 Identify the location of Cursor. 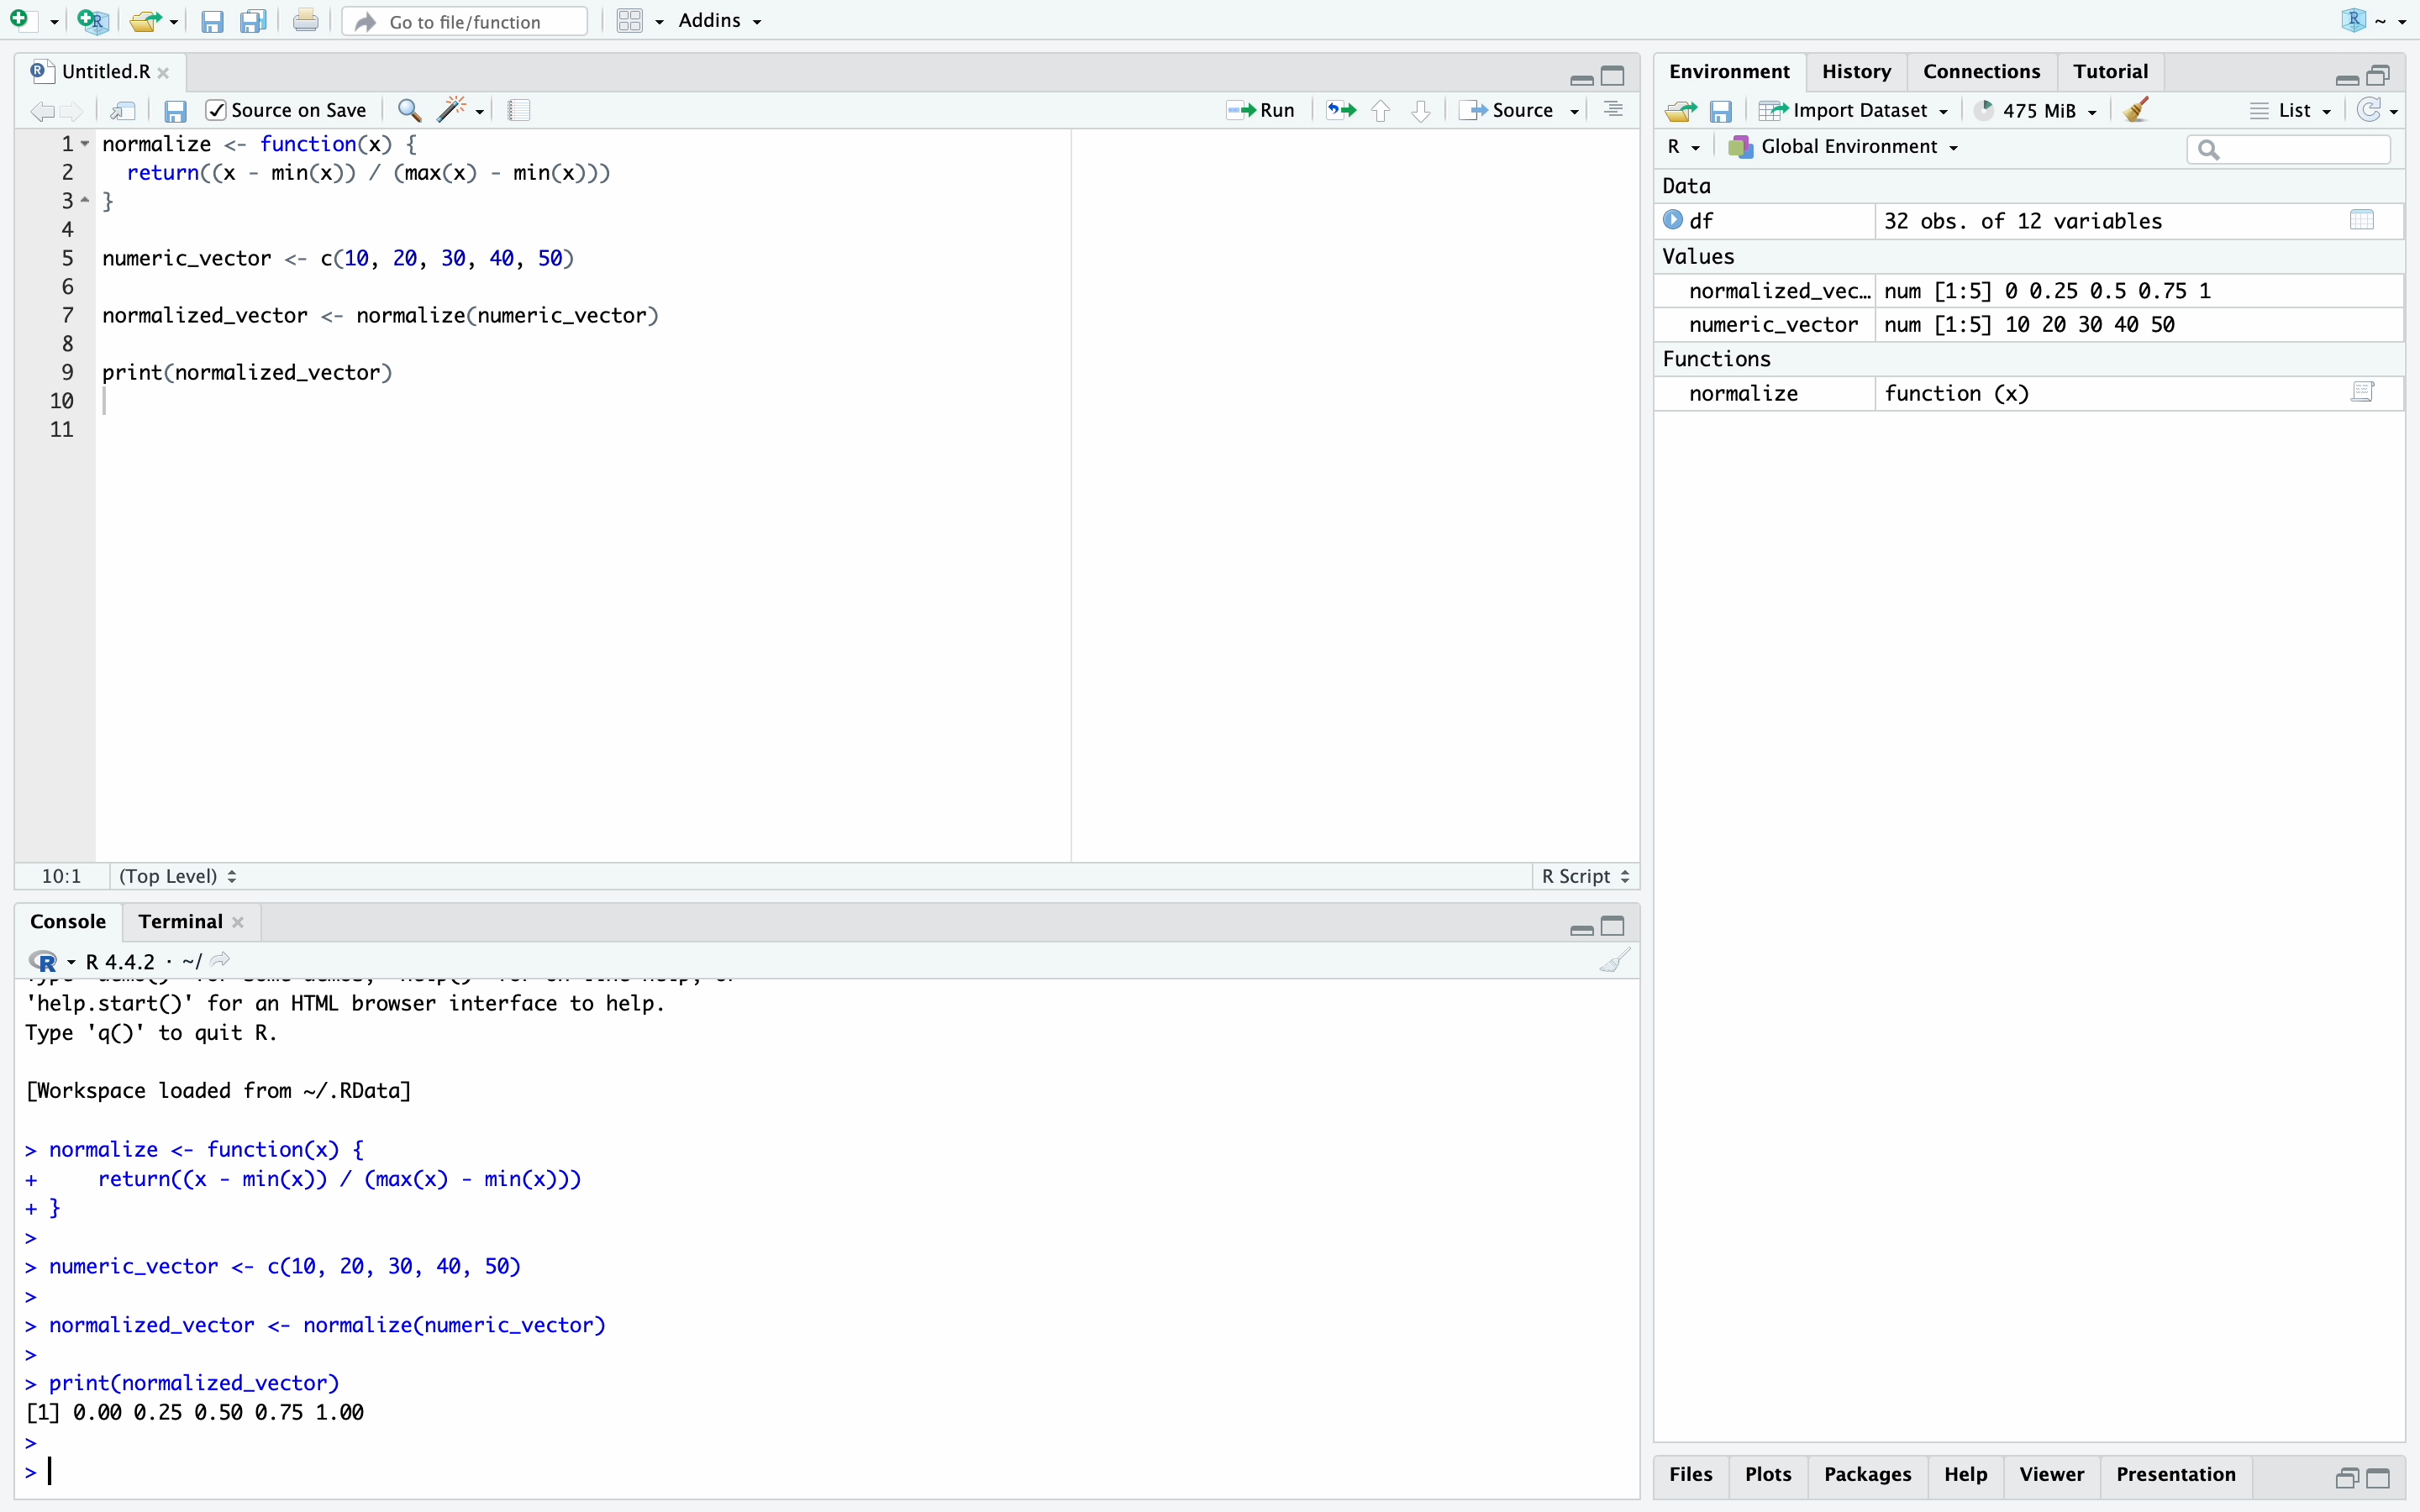
(185, 1479).